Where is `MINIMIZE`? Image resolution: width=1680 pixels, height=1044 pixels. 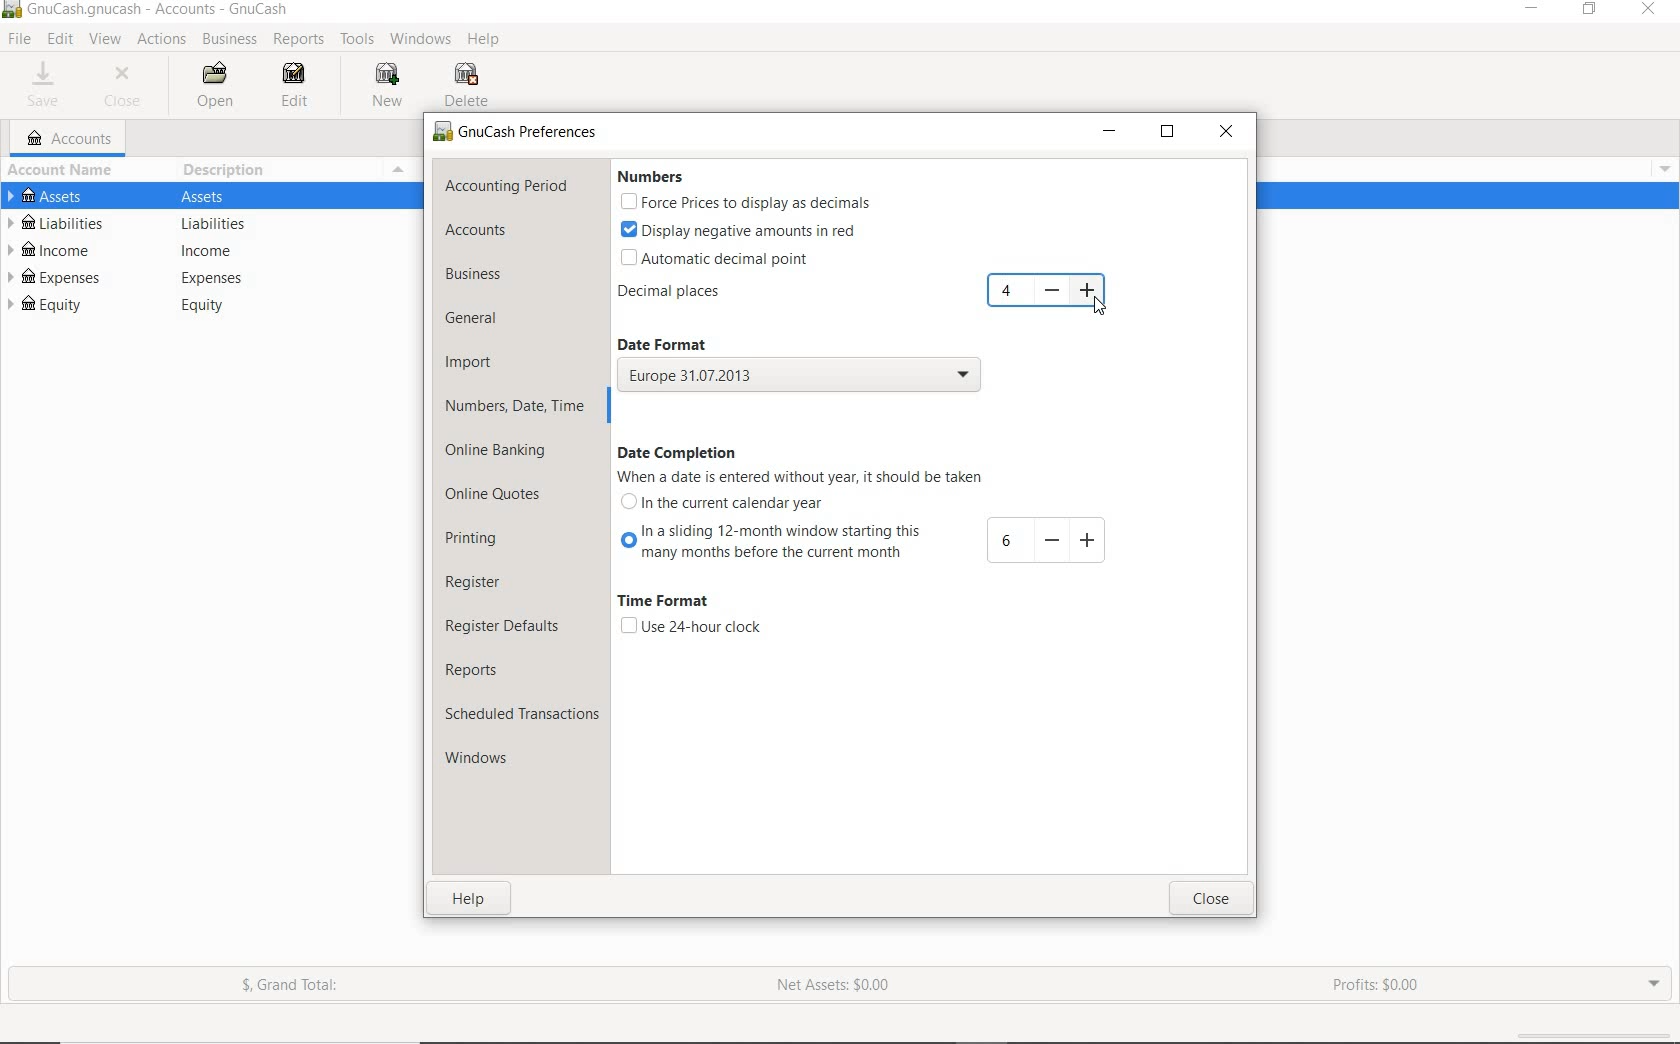 MINIMIZE is located at coordinates (1109, 132).